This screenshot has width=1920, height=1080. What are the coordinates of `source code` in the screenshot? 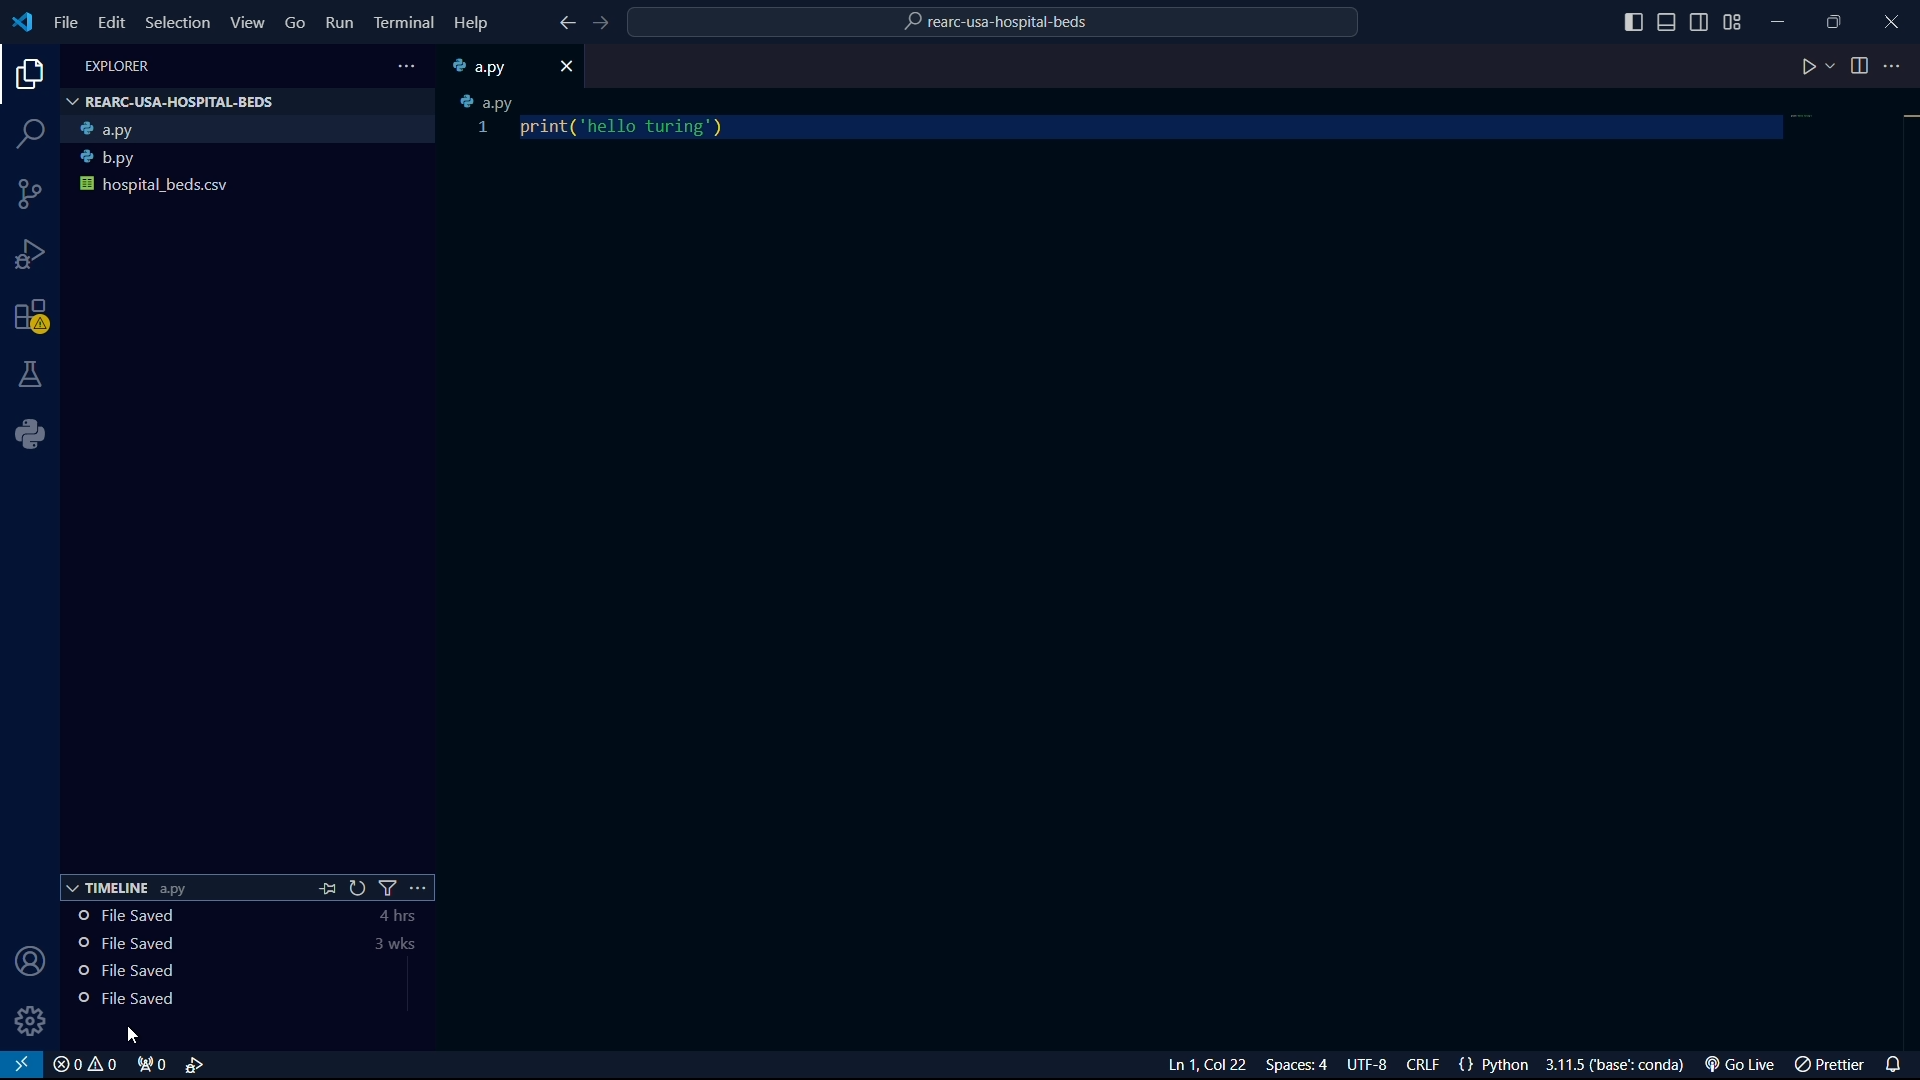 It's located at (32, 194).